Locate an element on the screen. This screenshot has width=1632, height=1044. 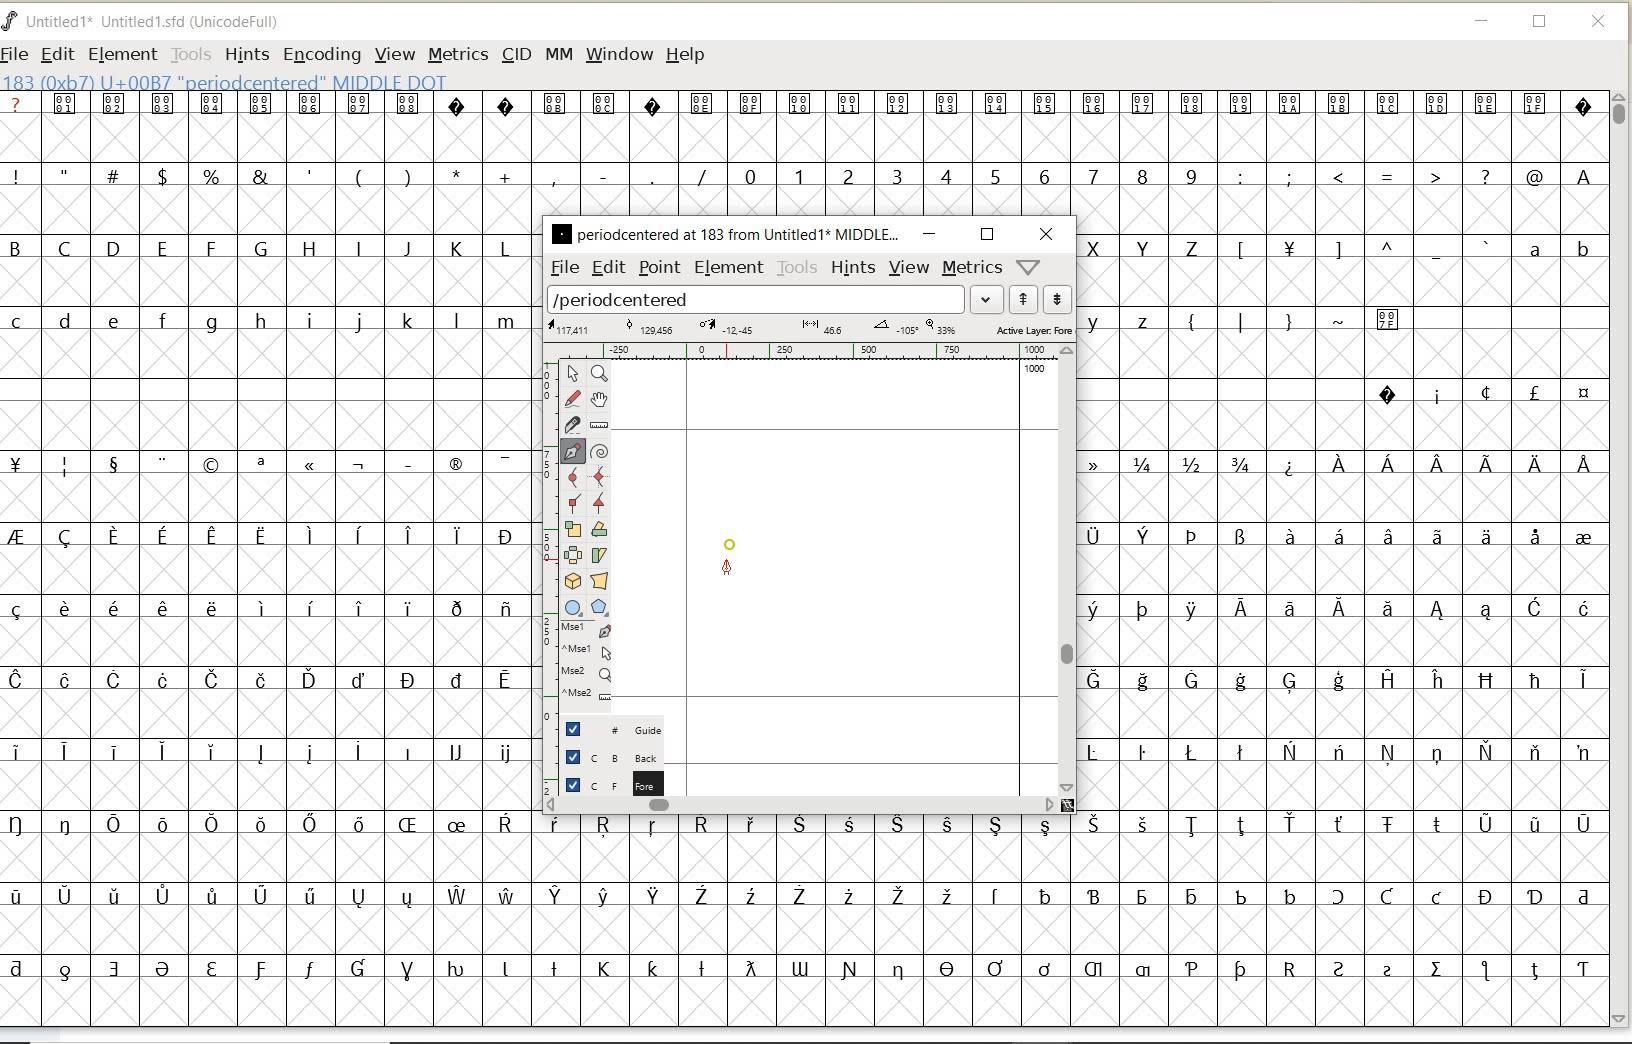
FILE is located at coordinates (17, 53).